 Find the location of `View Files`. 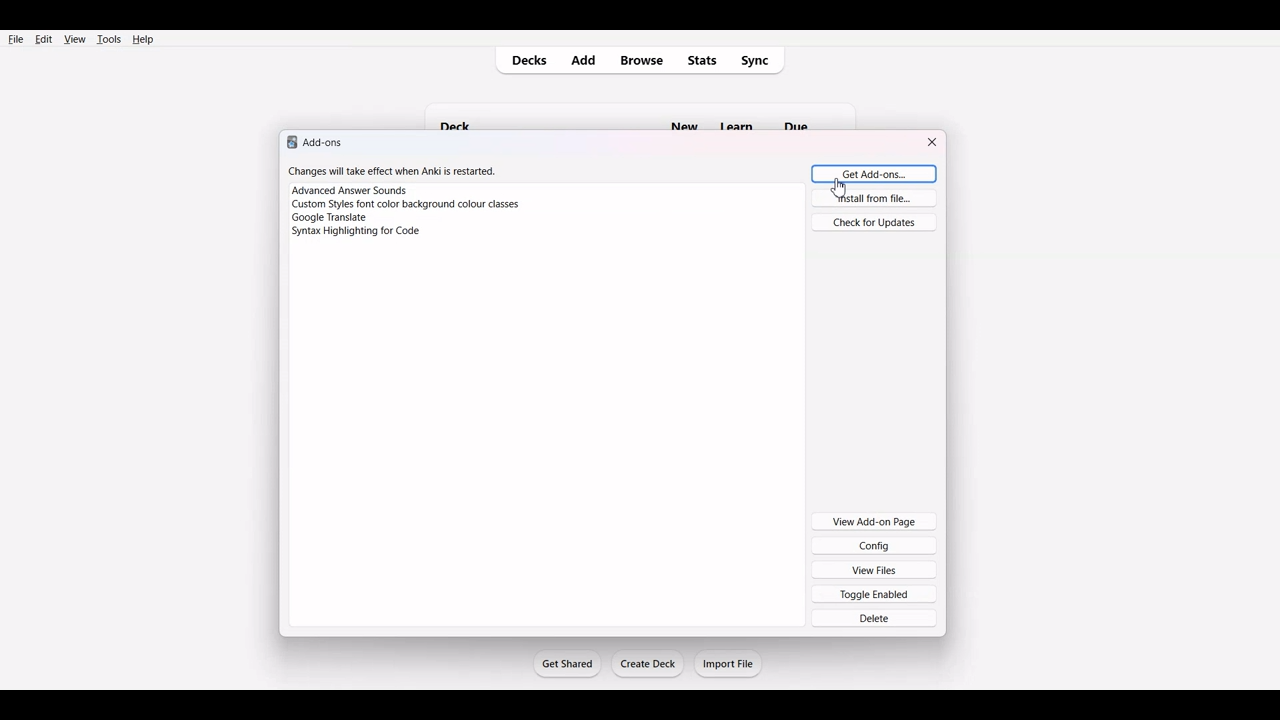

View Files is located at coordinates (875, 569).